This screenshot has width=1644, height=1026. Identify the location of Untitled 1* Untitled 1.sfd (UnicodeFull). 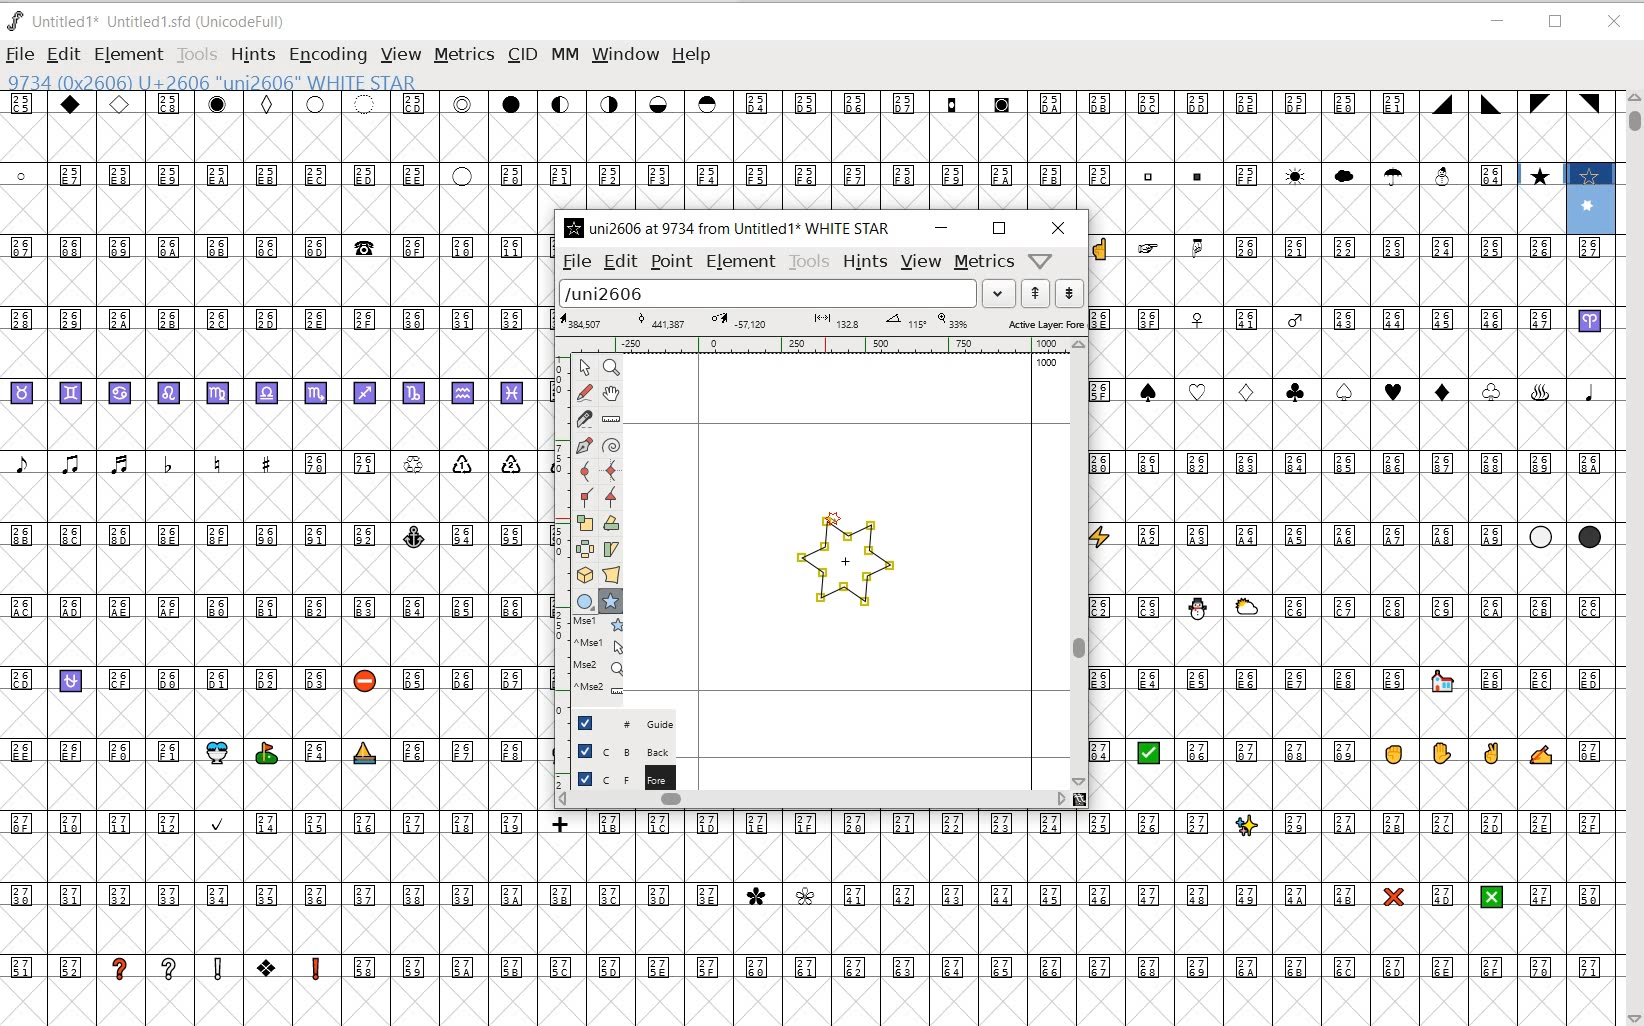
(154, 23).